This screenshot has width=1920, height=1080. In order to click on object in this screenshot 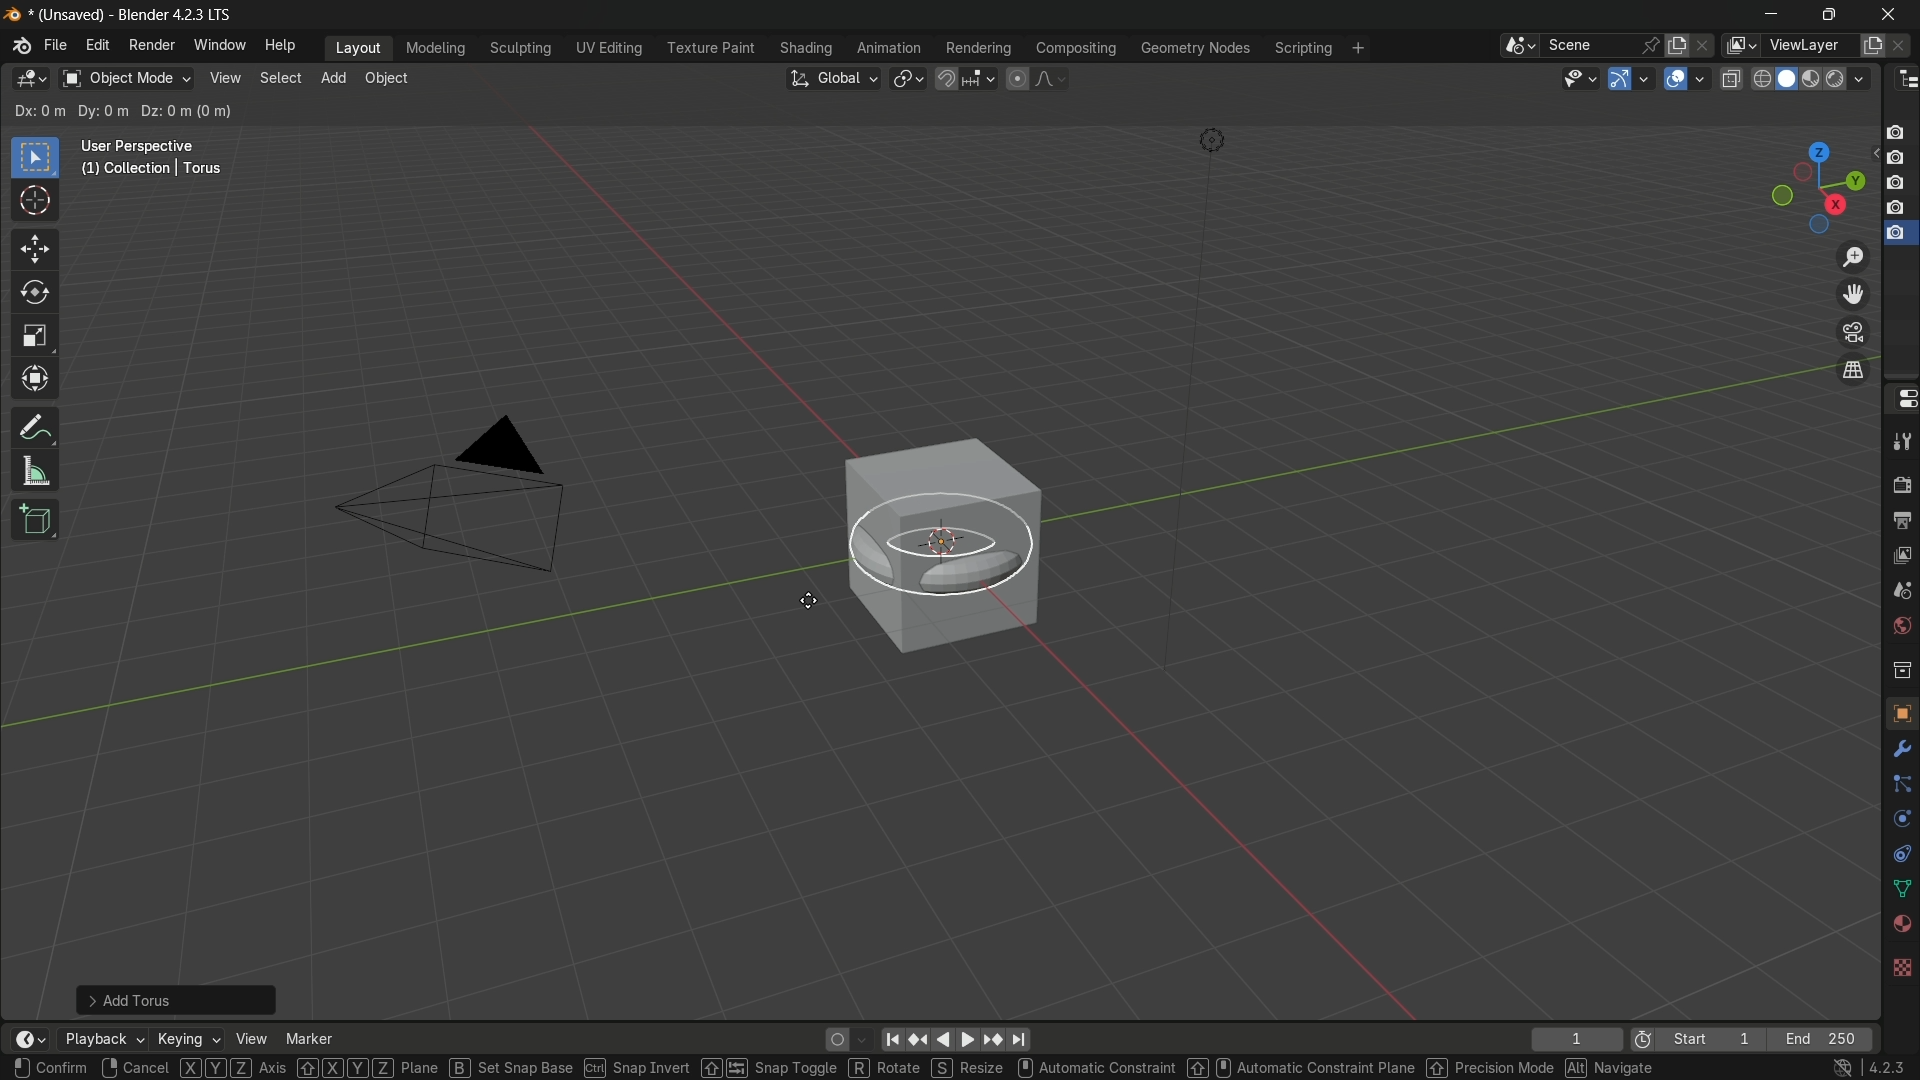, I will do `click(1901, 712)`.